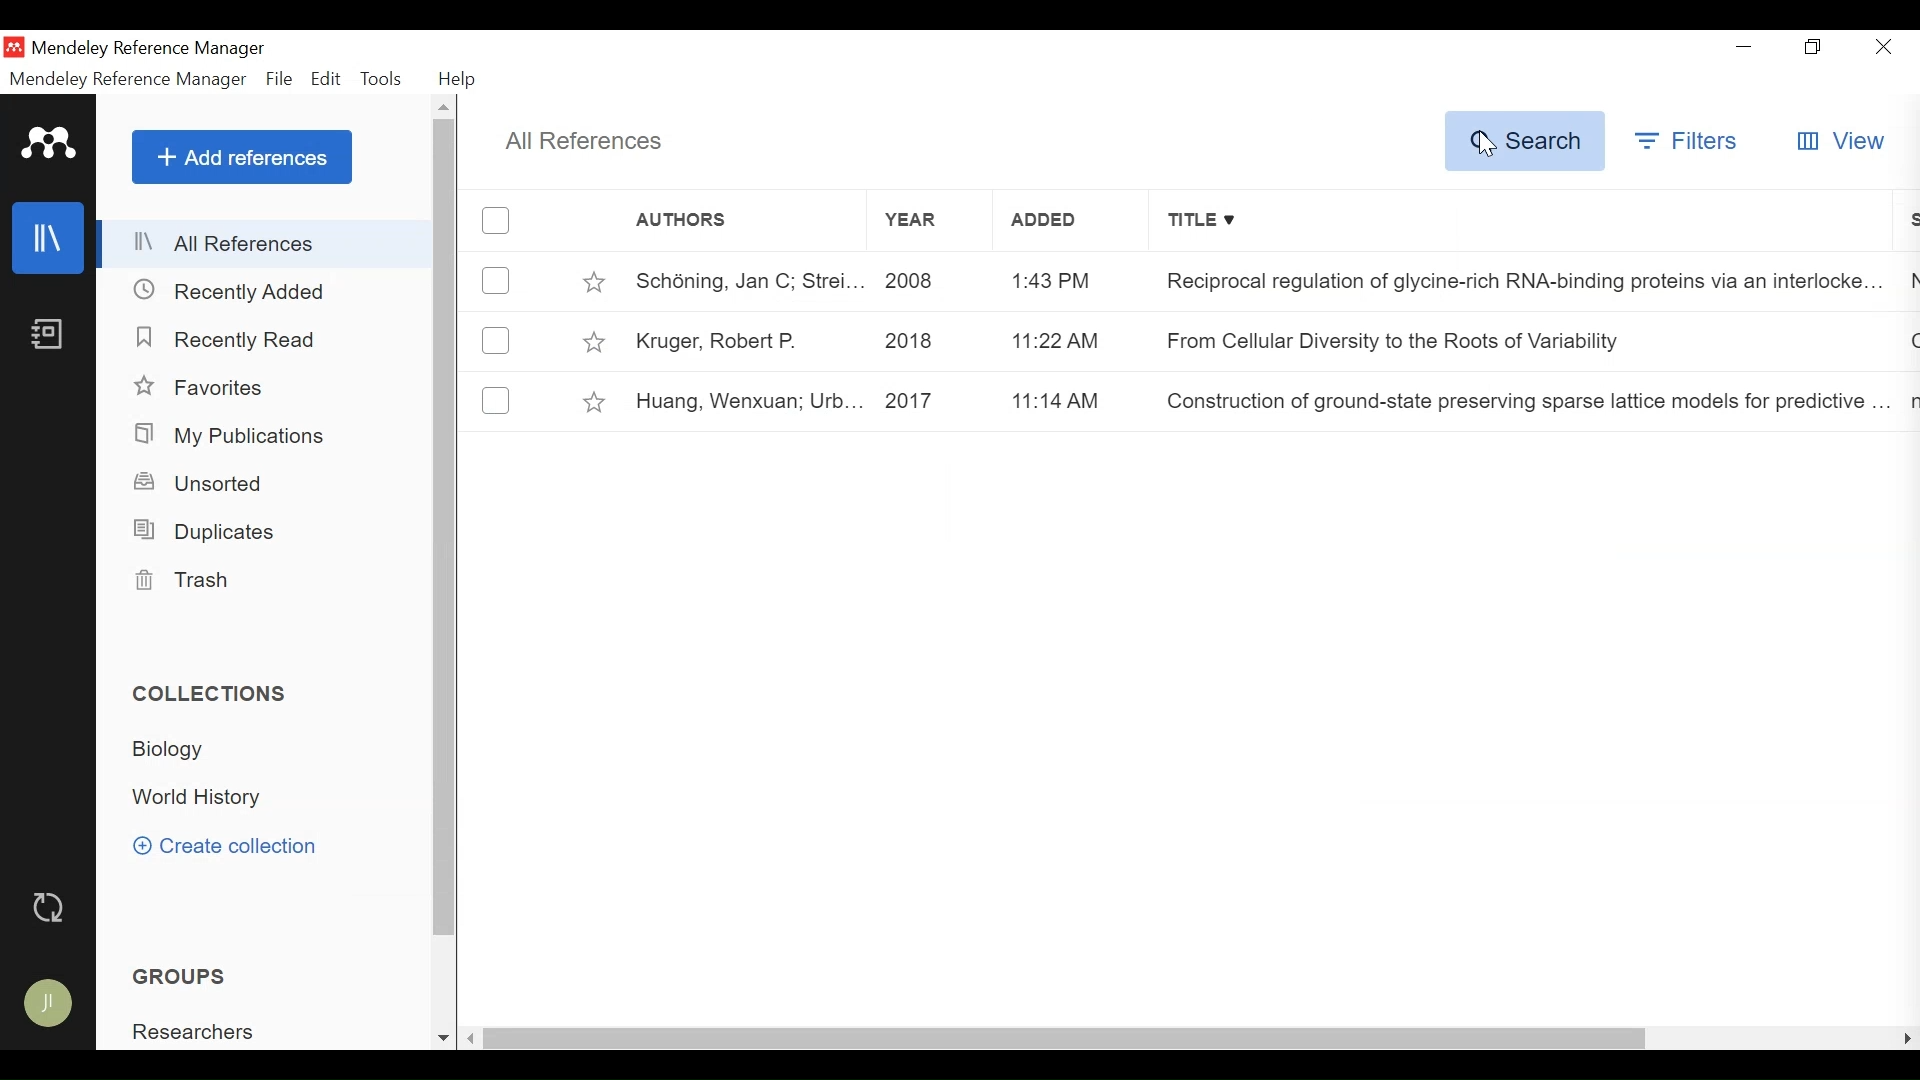 Image resolution: width=1920 pixels, height=1080 pixels. What do you see at coordinates (385, 81) in the screenshot?
I see `Tools` at bounding box center [385, 81].